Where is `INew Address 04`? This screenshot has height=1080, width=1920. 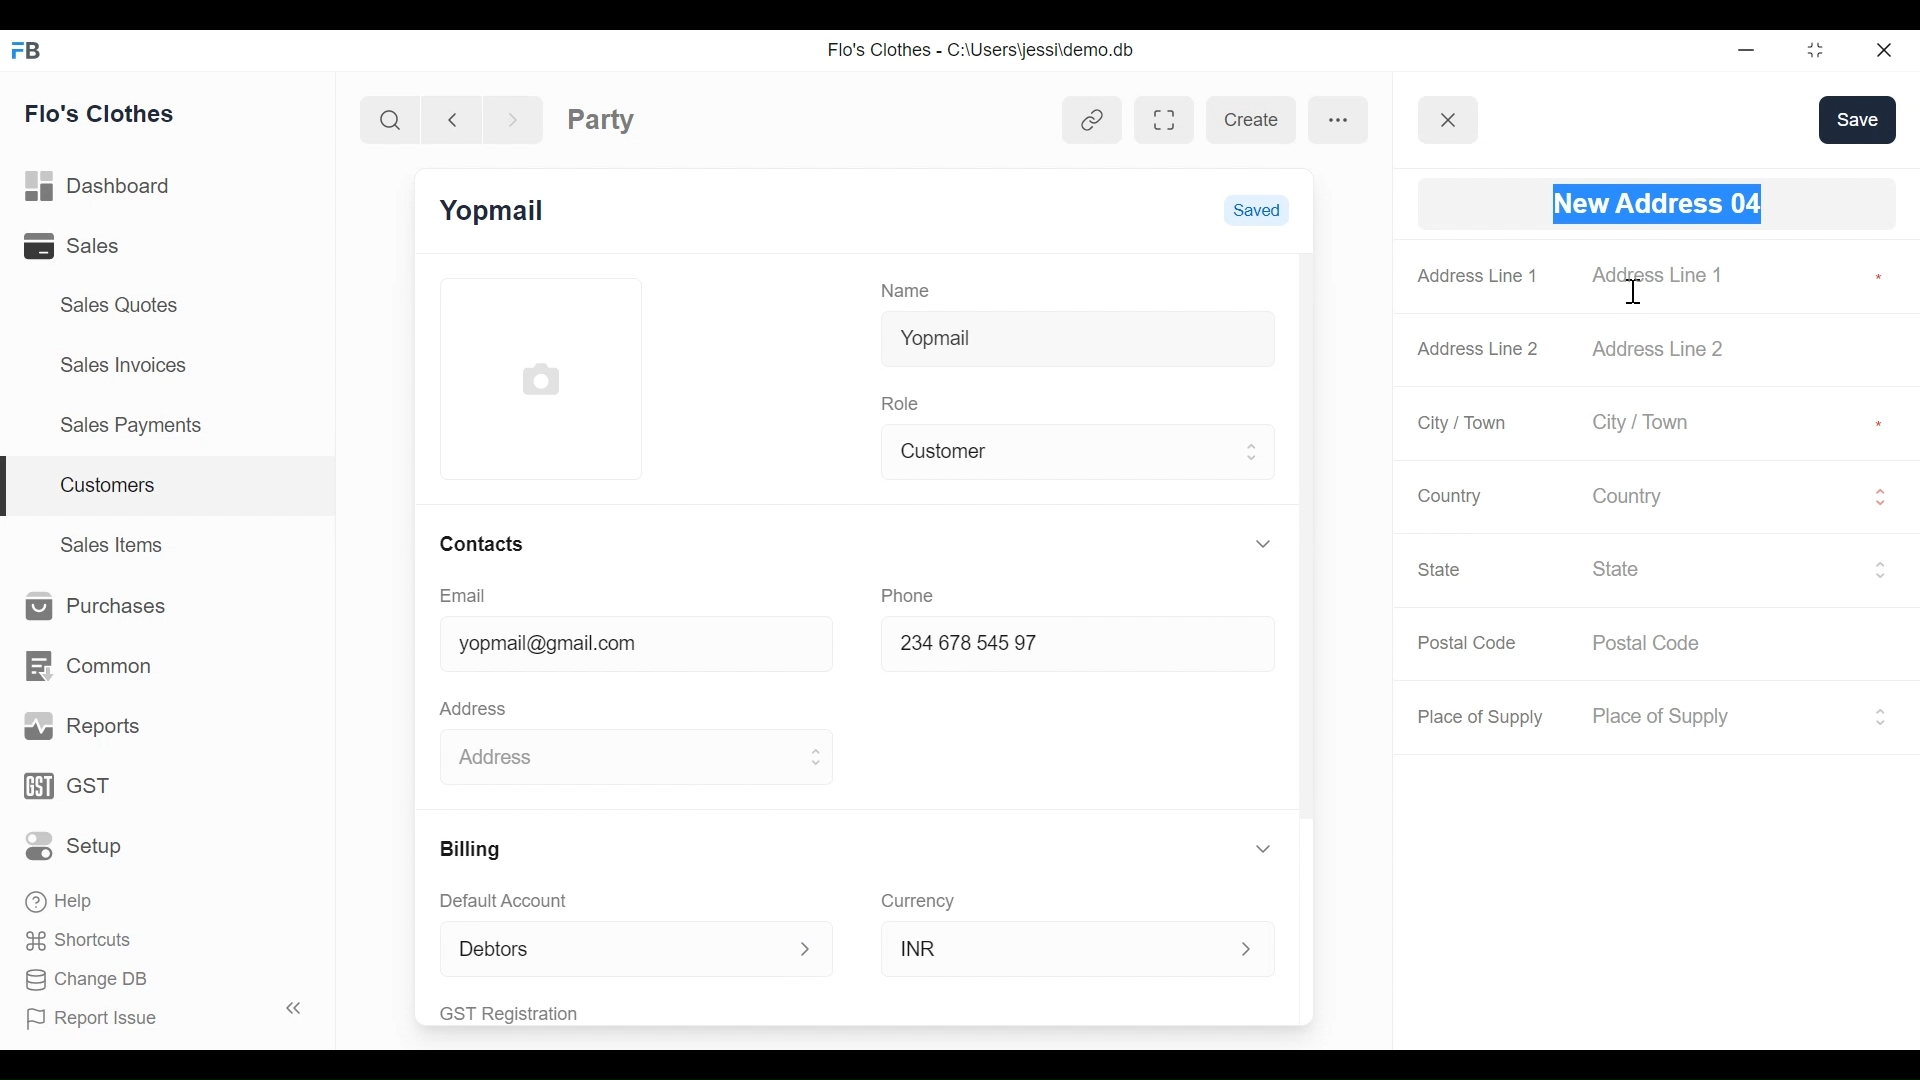
INew Address 04 is located at coordinates (1656, 204).